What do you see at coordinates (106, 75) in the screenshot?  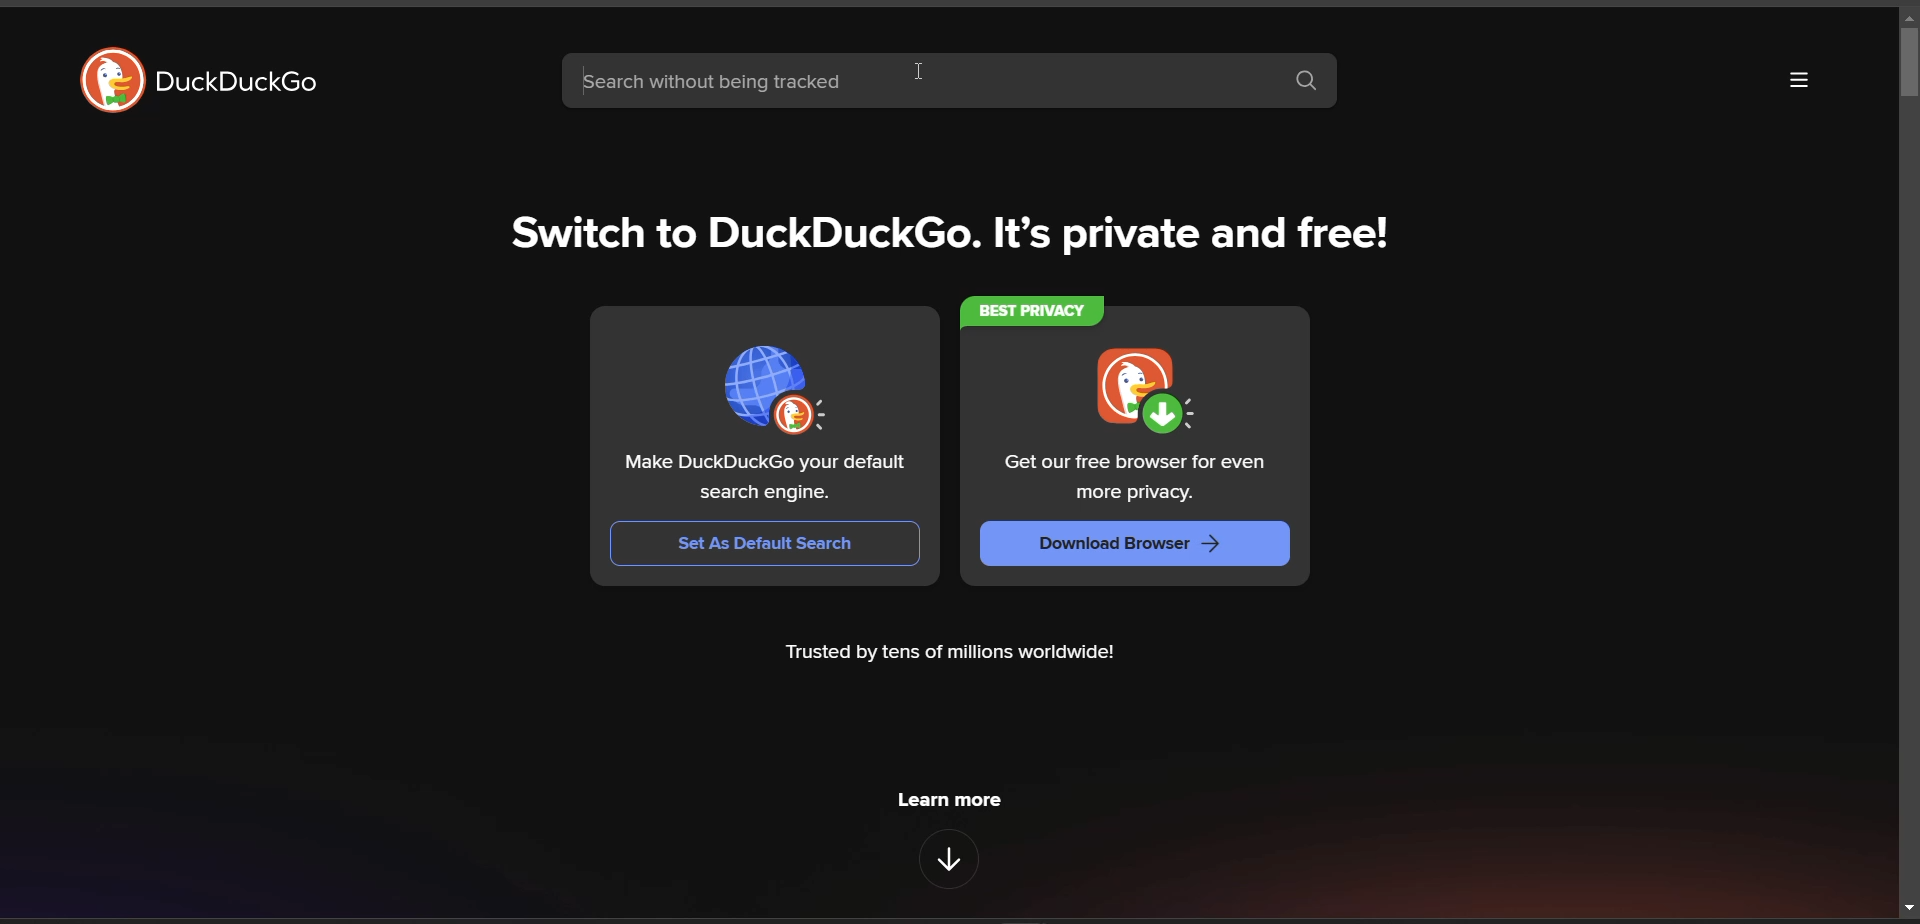 I see `DuckDuckGo Logo` at bounding box center [106, 75].